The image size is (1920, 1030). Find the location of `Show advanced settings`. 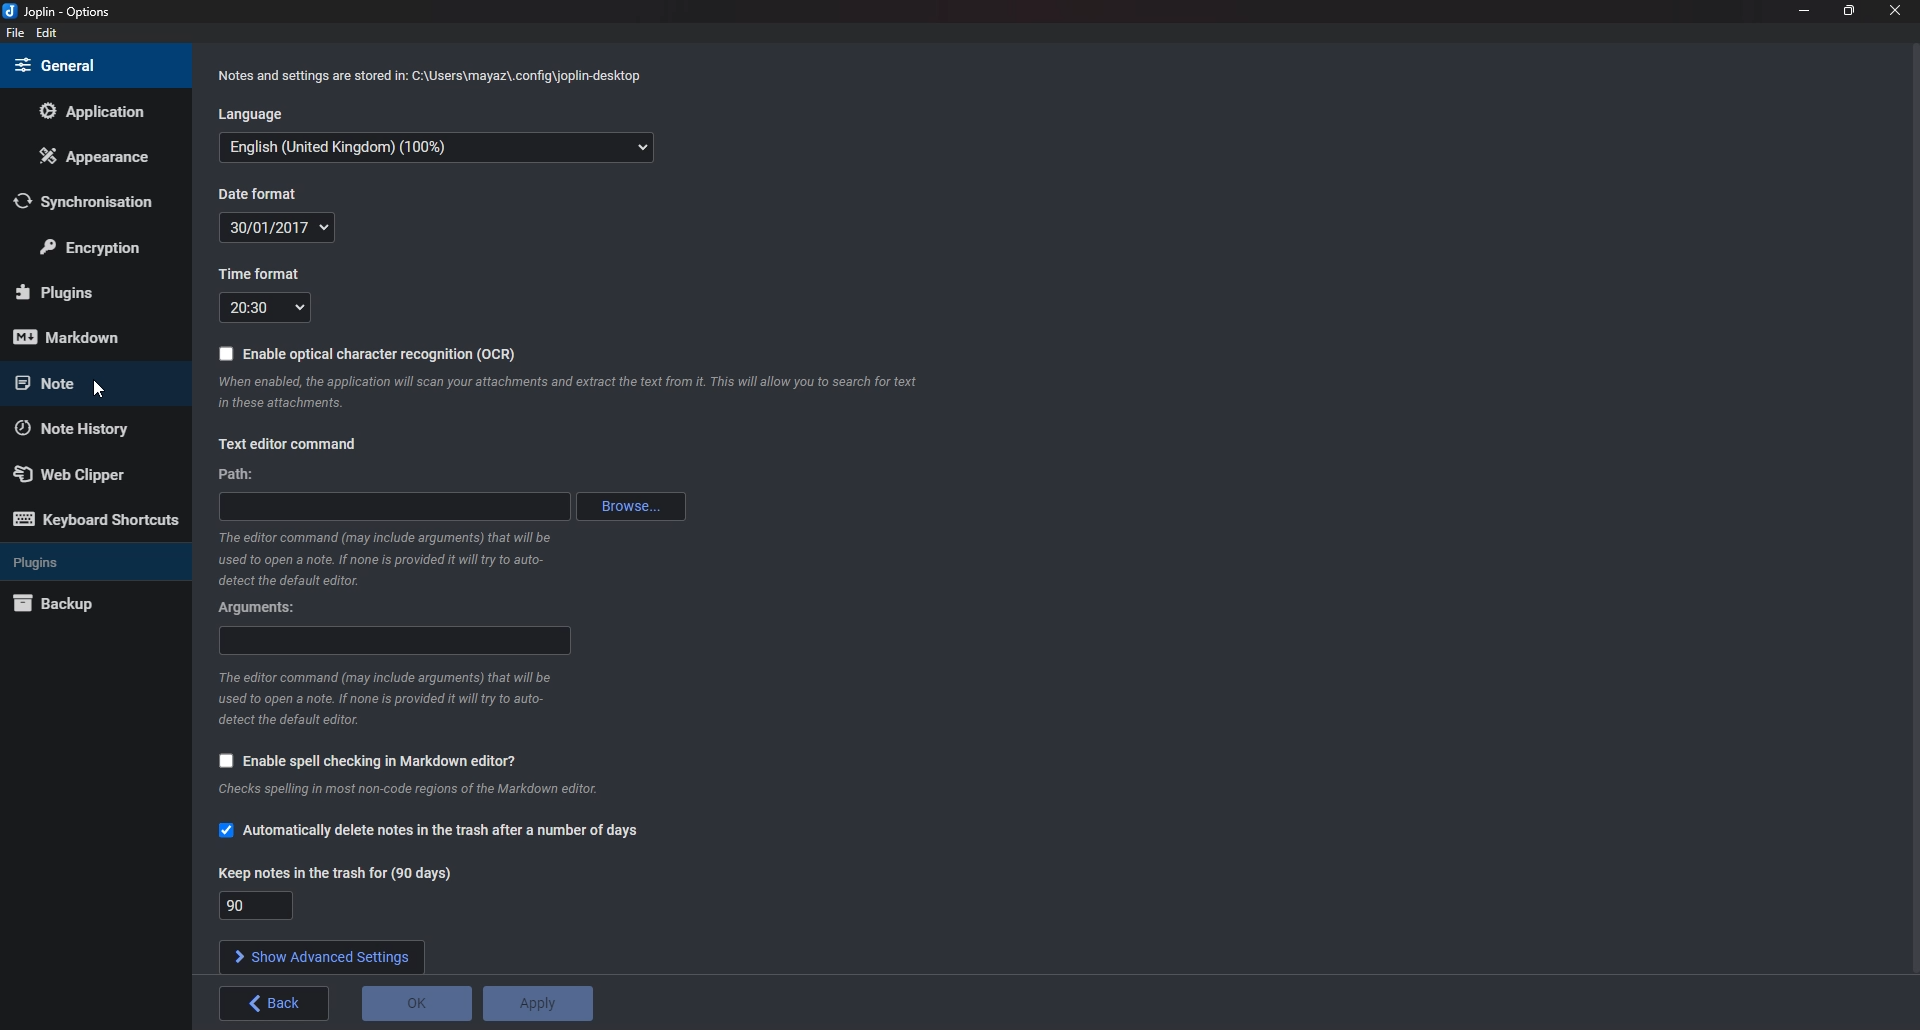

Show advanced settings is located at coordinates (324, 957).